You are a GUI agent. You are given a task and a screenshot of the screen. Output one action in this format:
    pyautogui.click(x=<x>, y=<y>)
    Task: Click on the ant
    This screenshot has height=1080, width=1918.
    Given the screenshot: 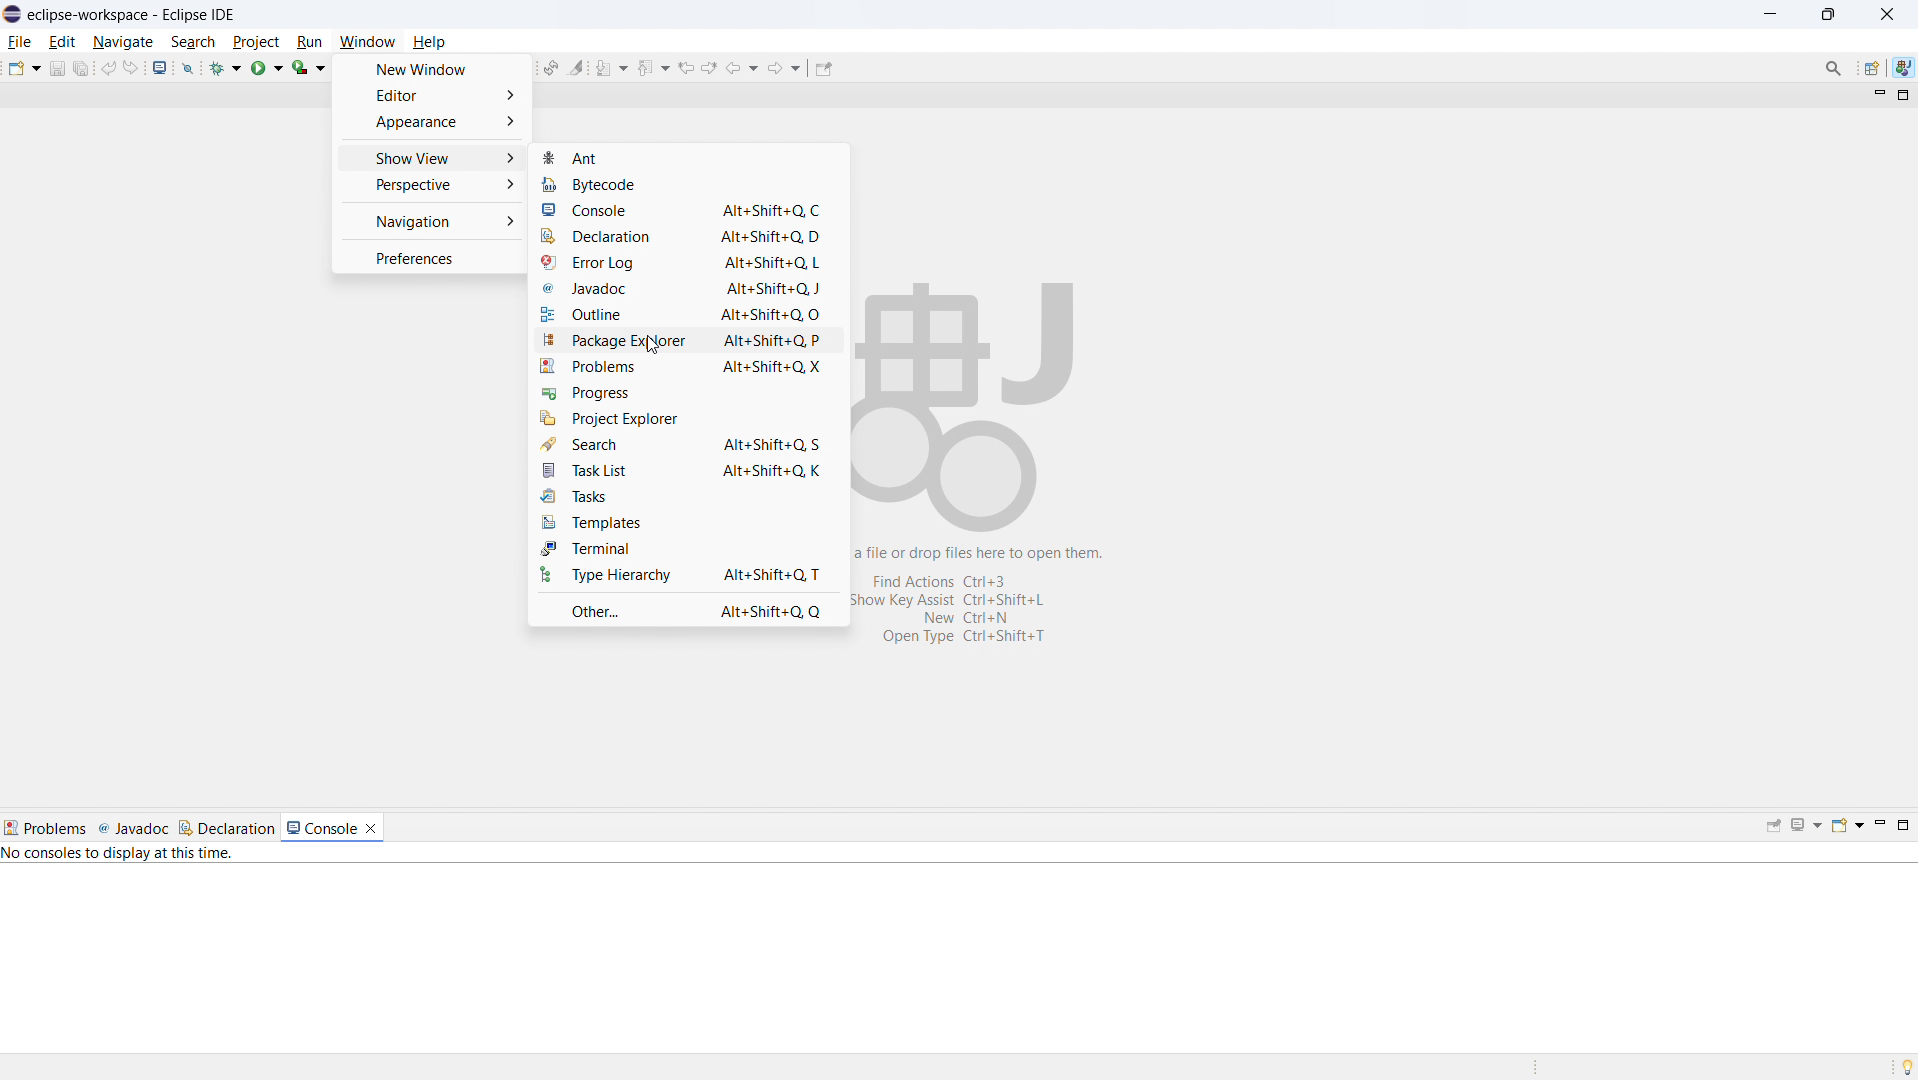 What is the action you would take?
    pyautogui.click(x=688, y=157)
    